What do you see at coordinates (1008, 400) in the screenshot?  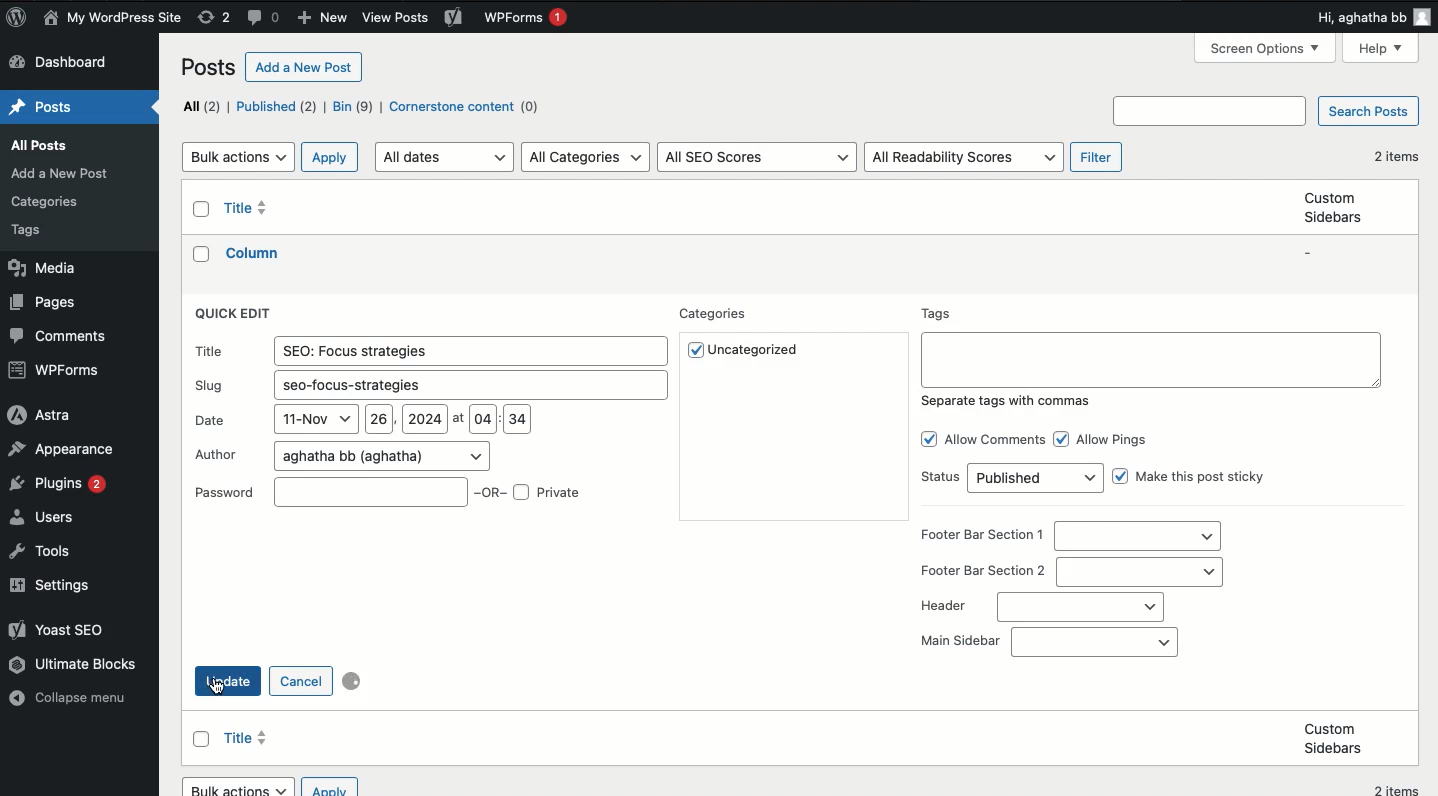 I see `Separate tags with commas` at bounding box center [1008, 400].